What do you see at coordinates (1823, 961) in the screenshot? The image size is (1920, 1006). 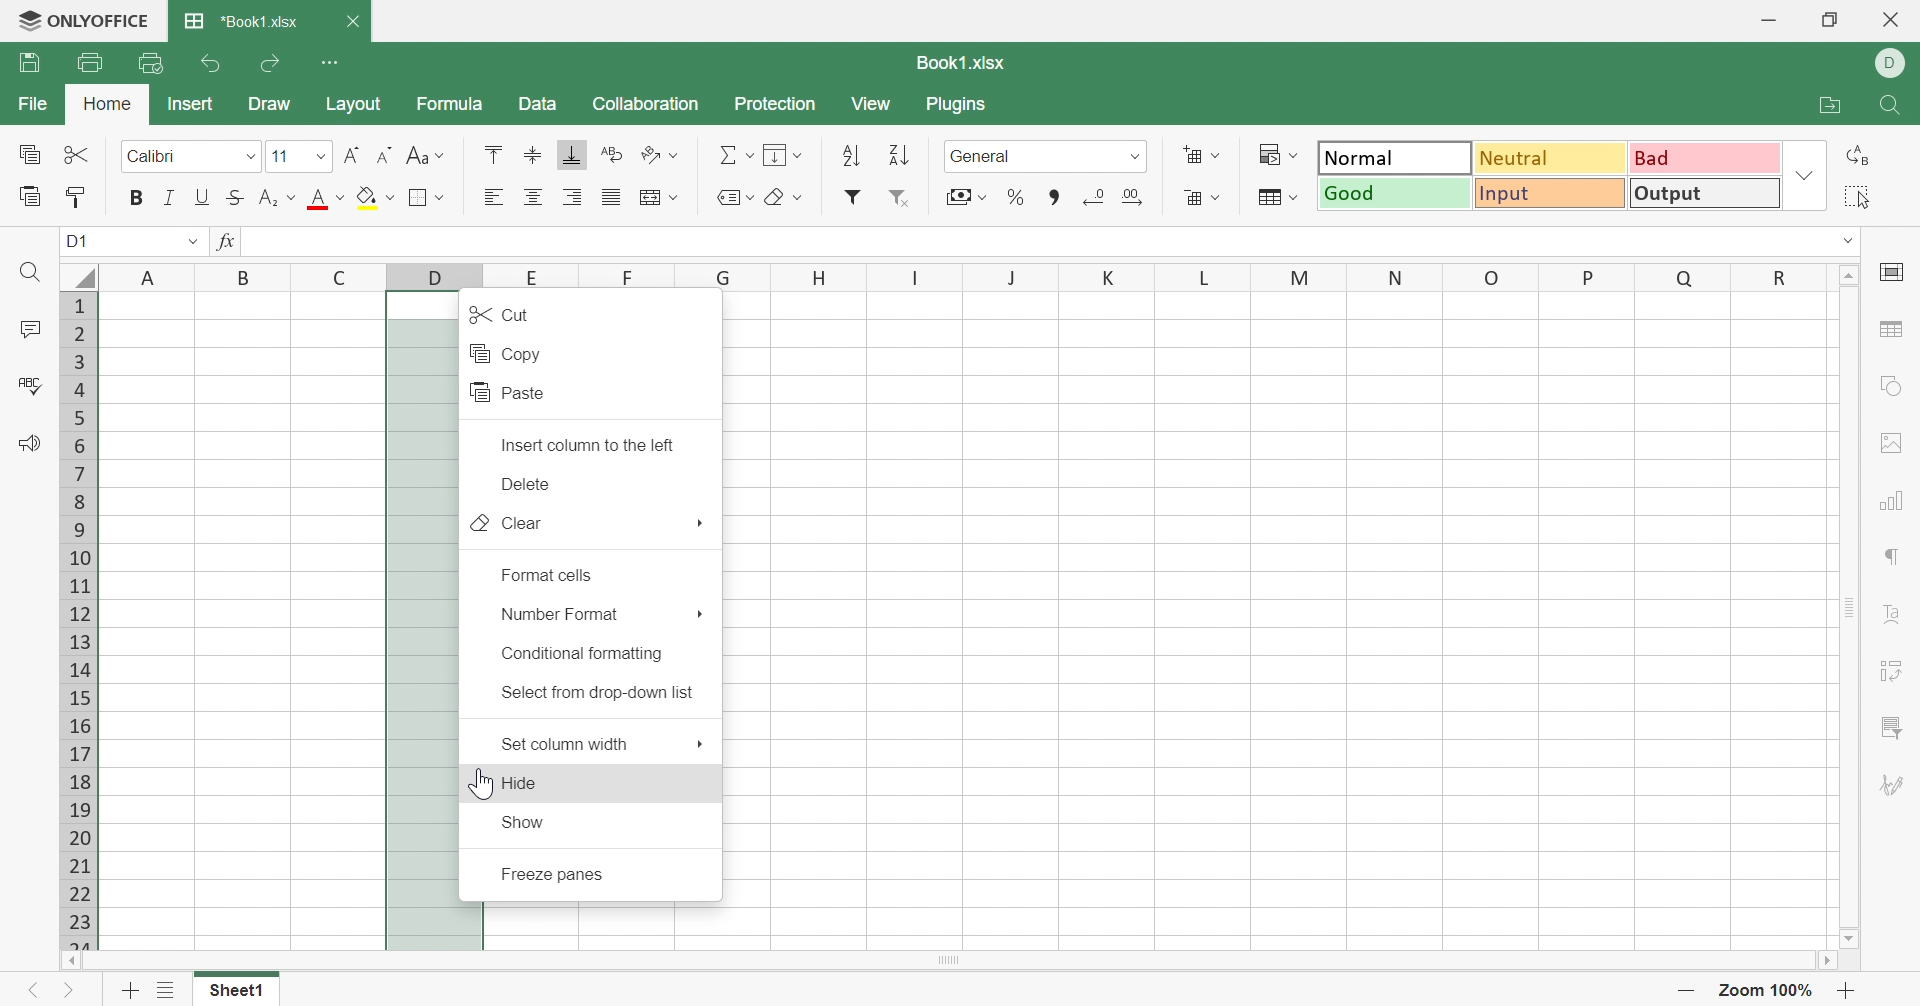 I see `Scroll Right` at bounding box center [1823, 961].